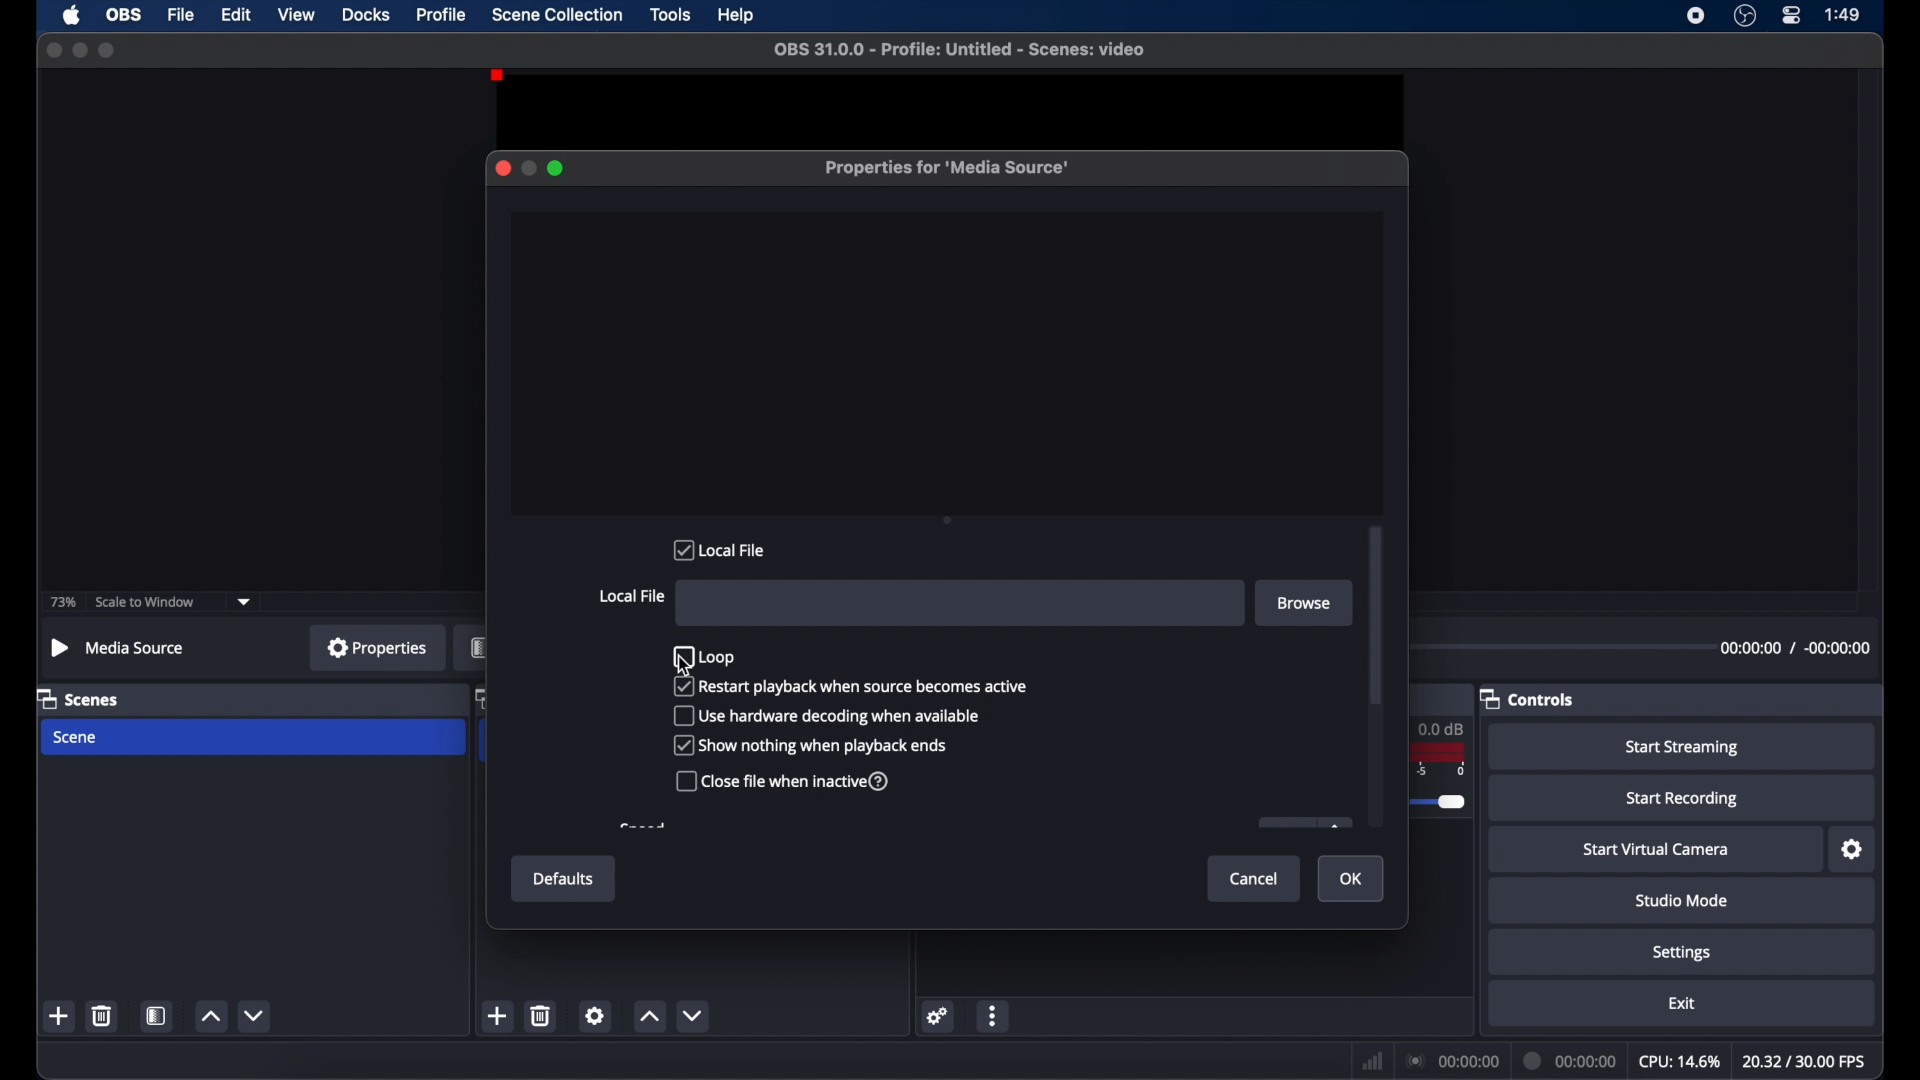 Image resolution: width=1920 pixels, height=1080 pixels. I want to click on fps, so click(1804, 1062).